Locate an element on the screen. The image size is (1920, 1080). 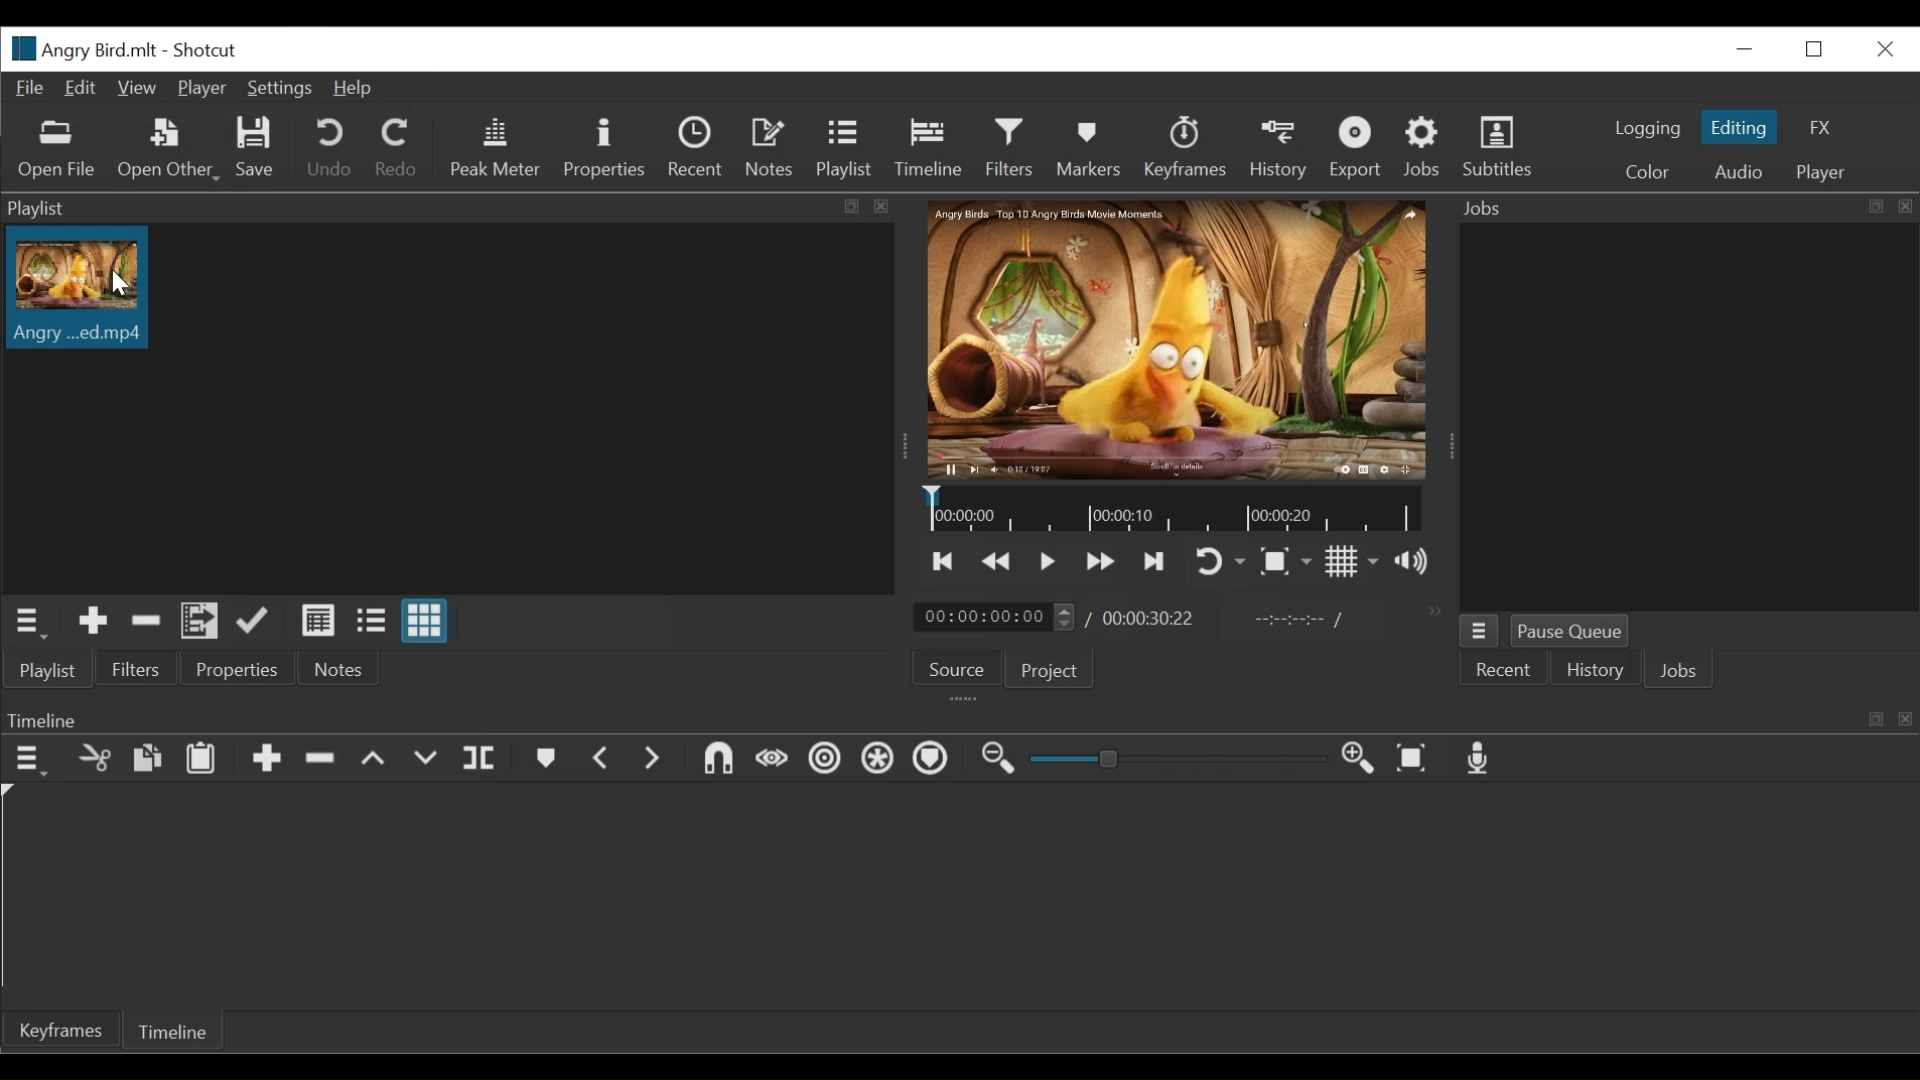
In point is located at coordinates (1297, 620).